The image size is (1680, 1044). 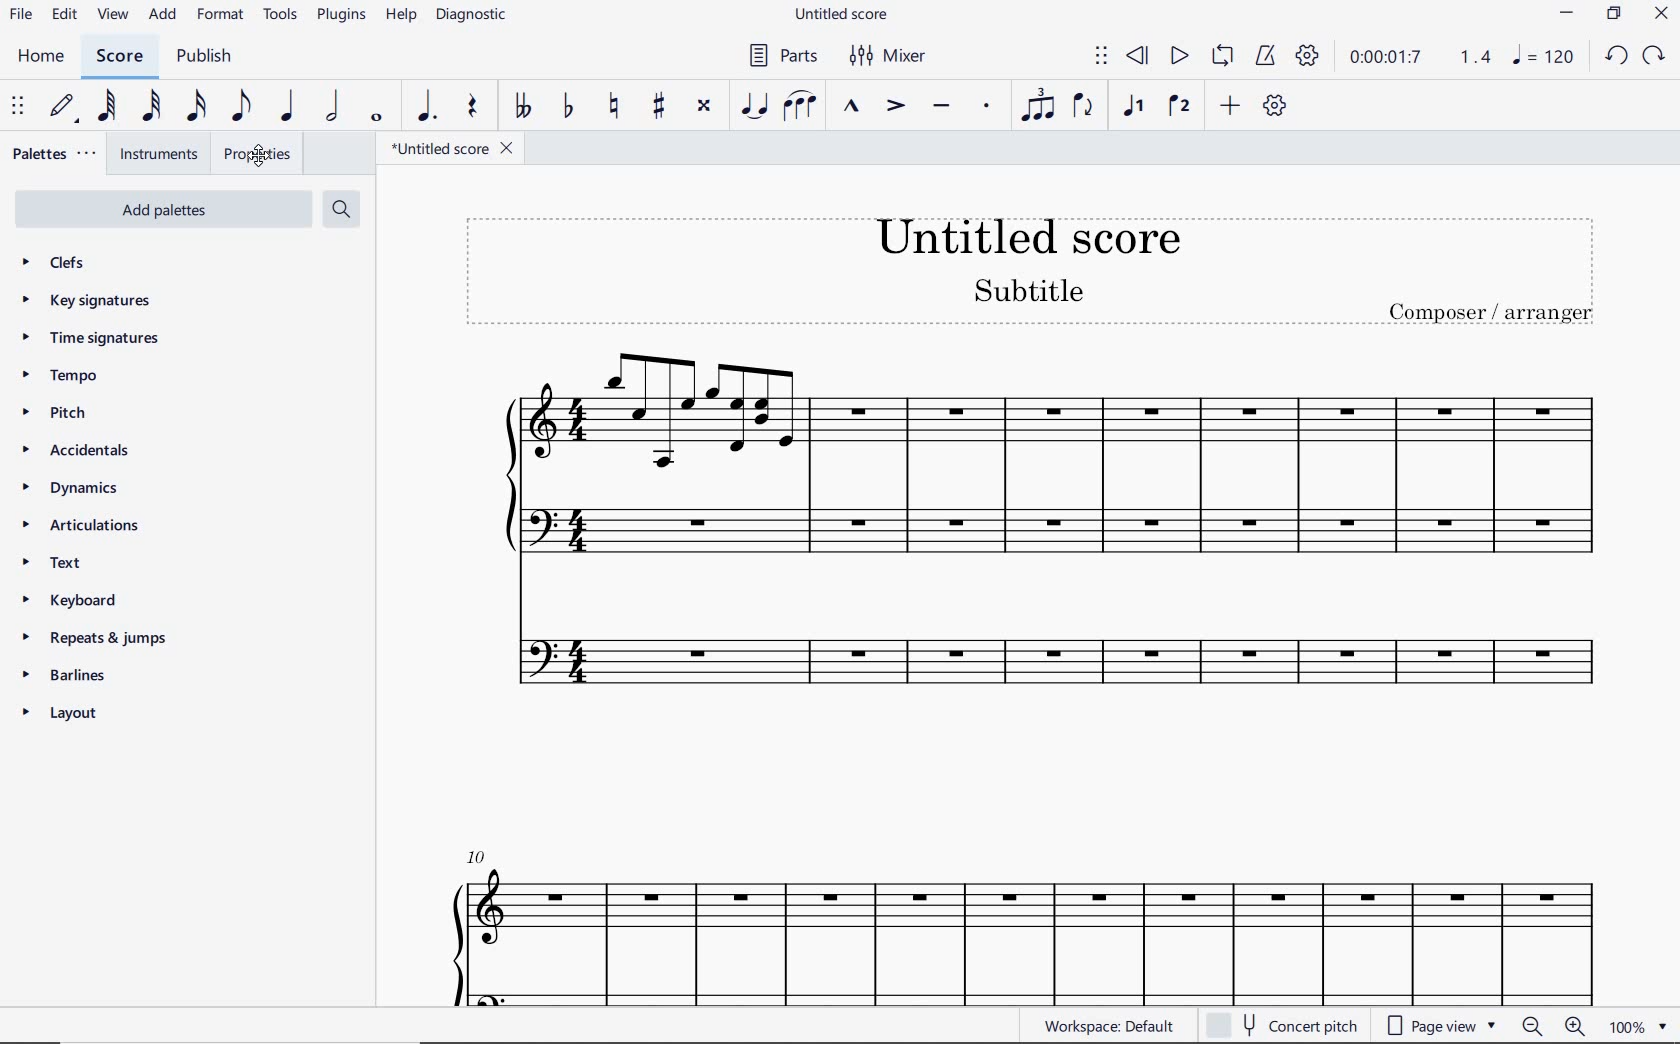 What do you see at coordinates (21, 15) in the screenshot?
I see `FILE` at bounding box center [21, 15].